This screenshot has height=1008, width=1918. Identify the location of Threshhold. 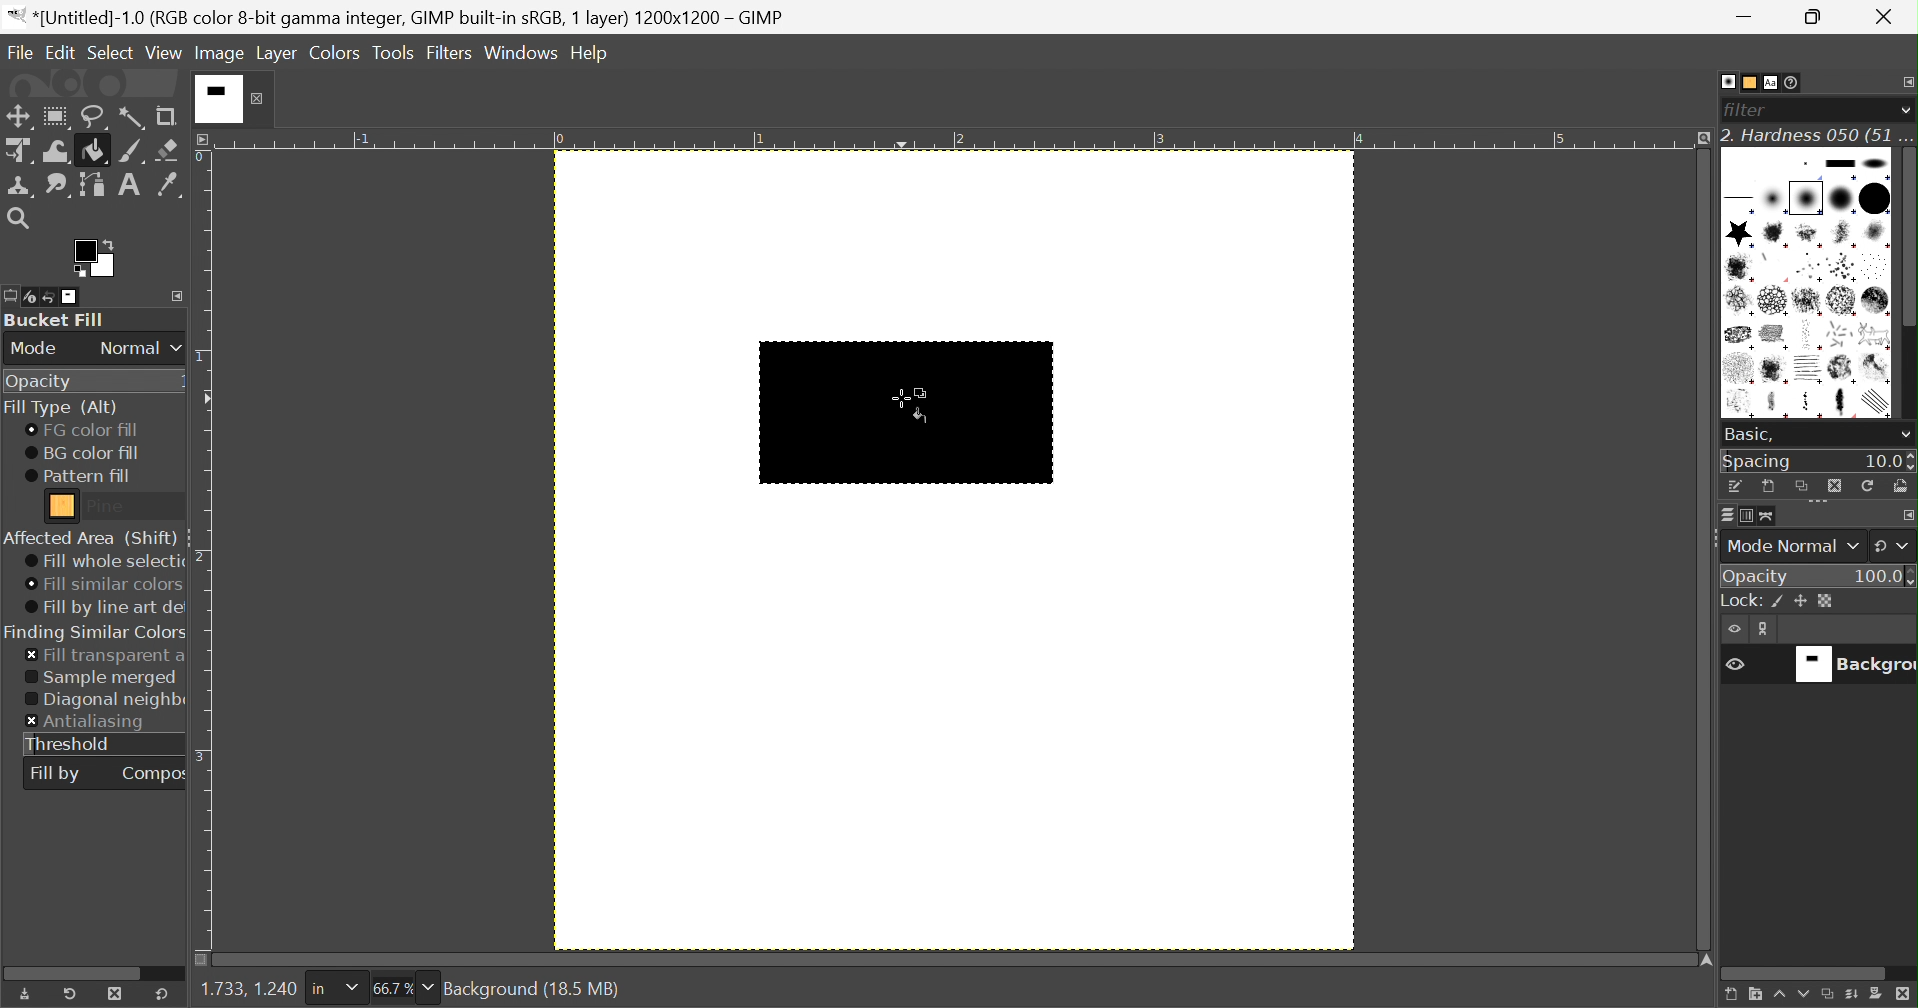
(69, 744).